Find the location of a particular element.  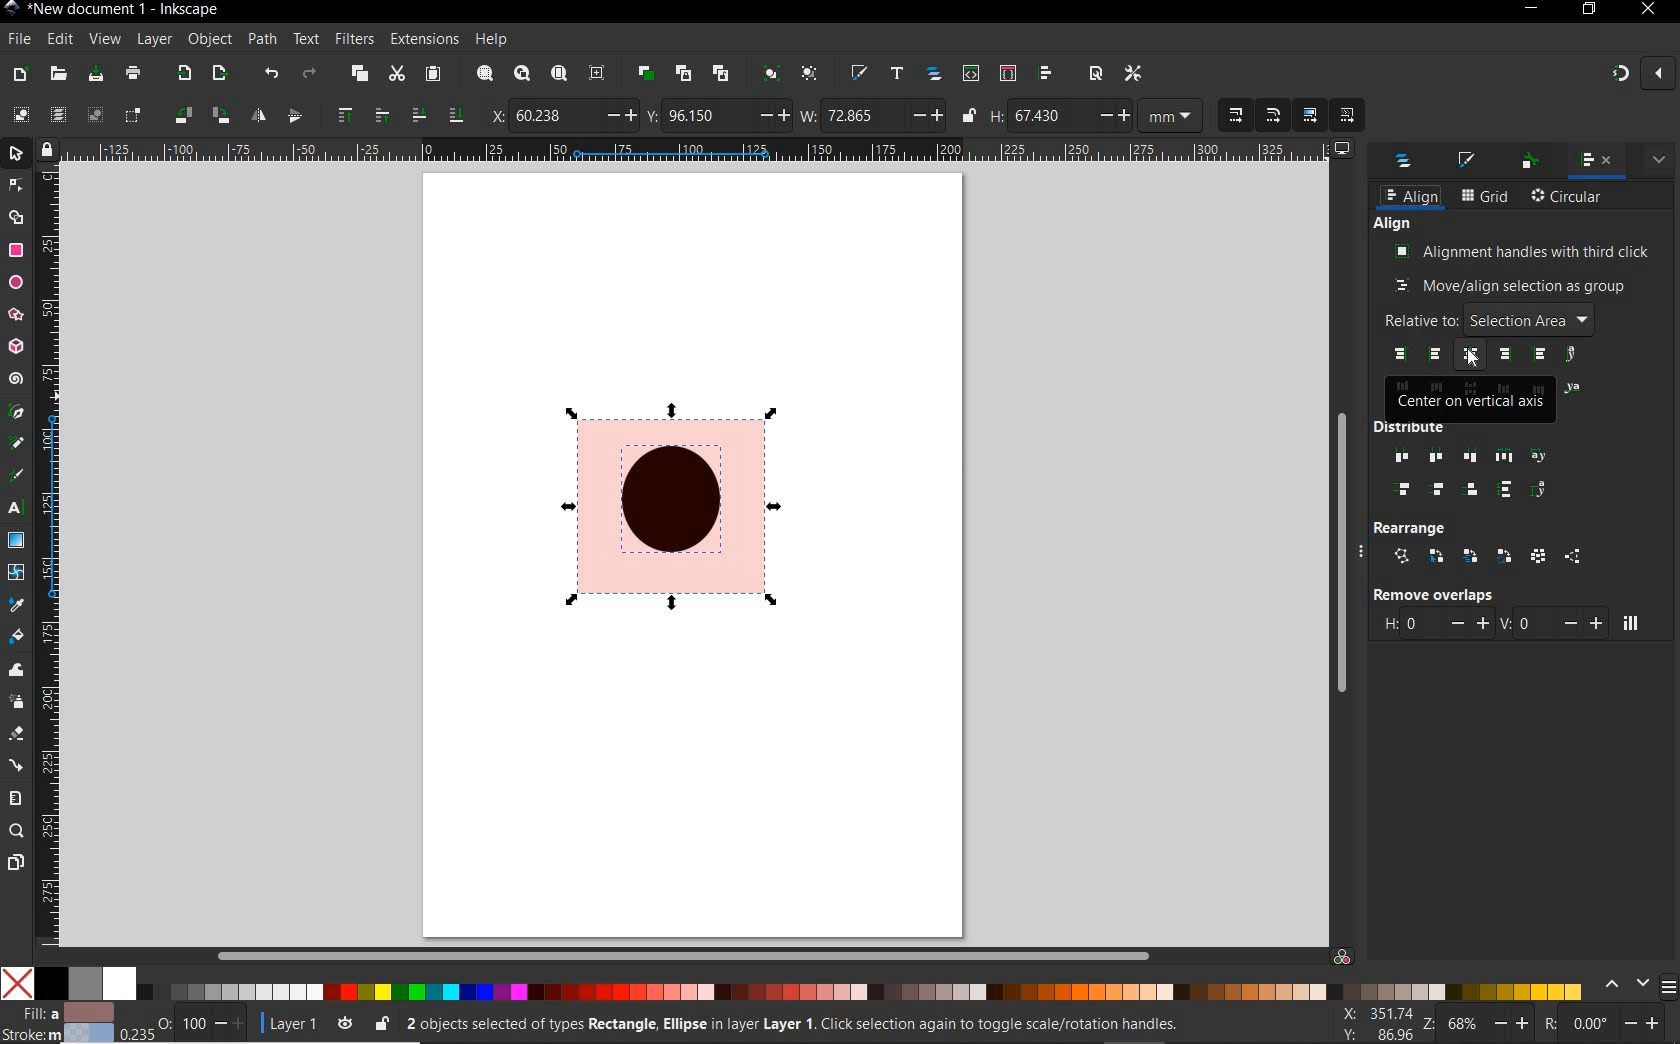

close is located at coordinates (1646, 10).